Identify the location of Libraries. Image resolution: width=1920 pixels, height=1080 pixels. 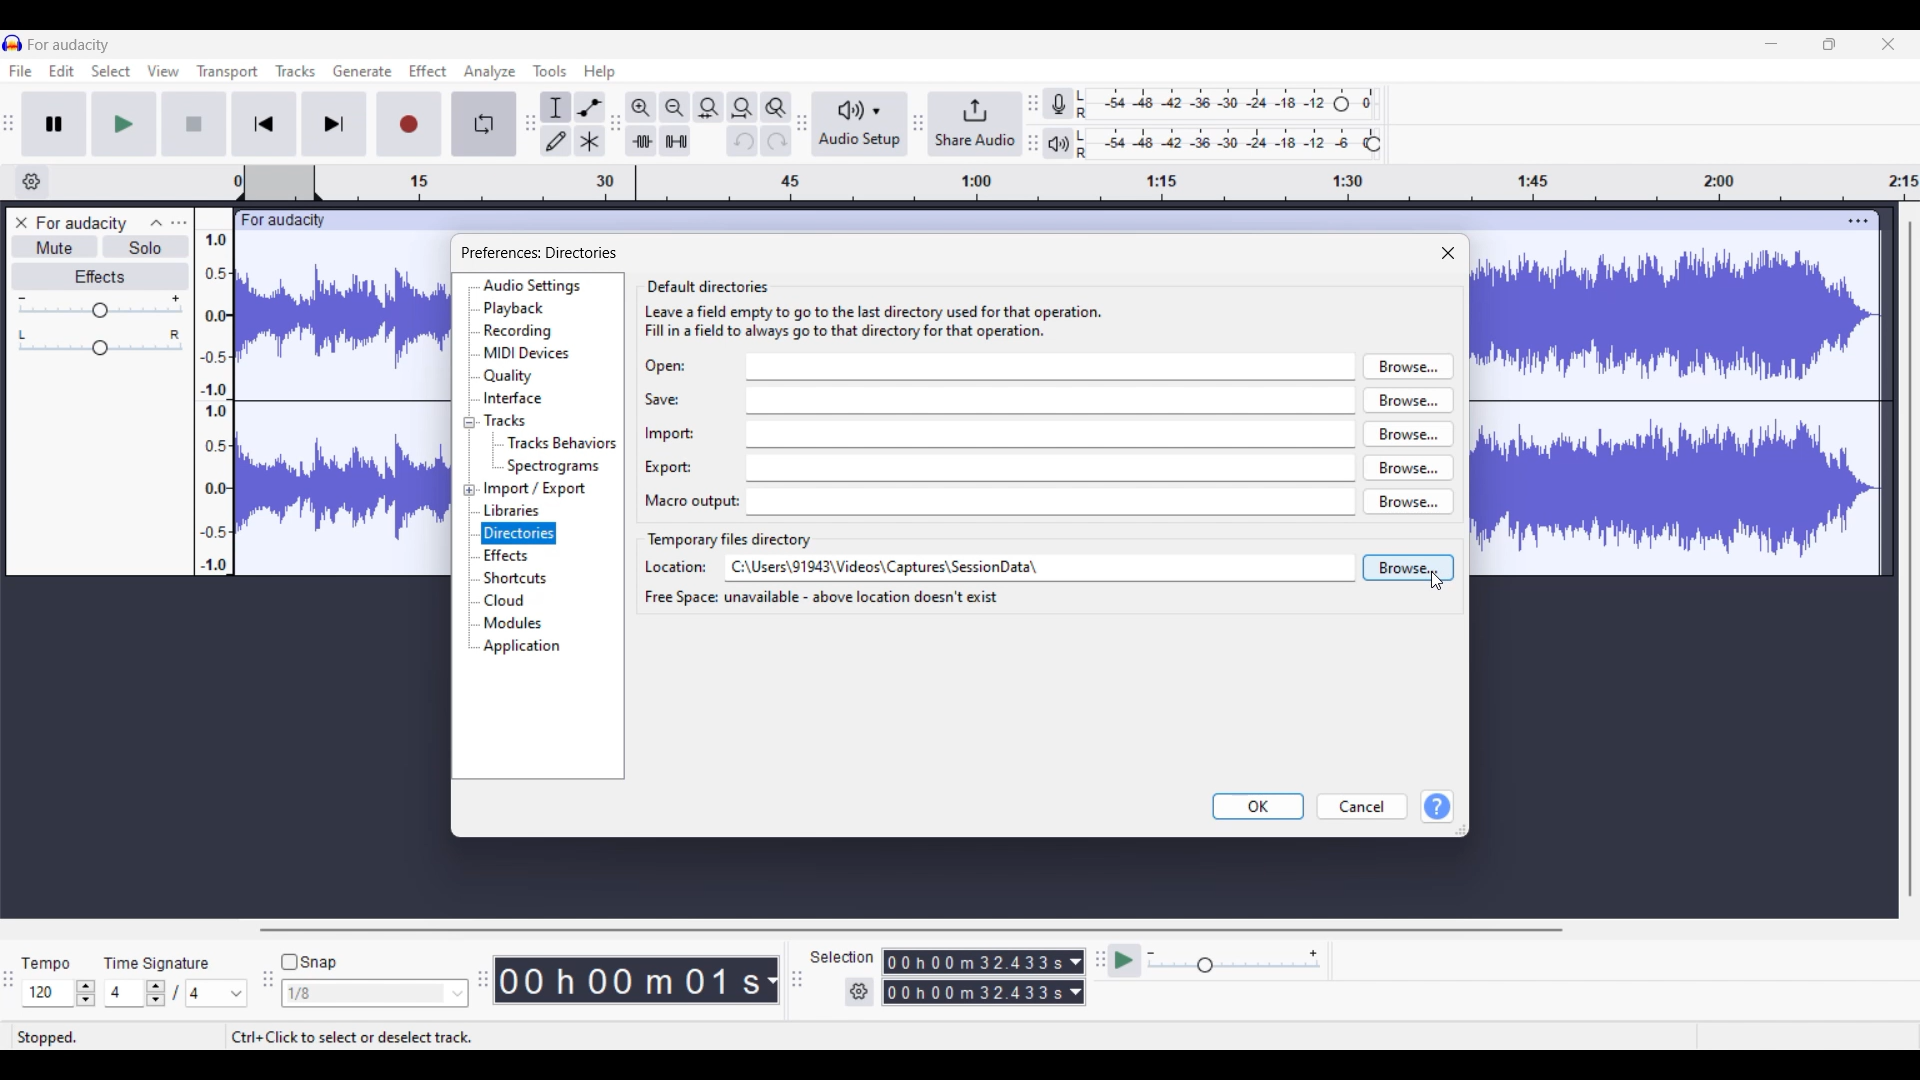
(513, 510).